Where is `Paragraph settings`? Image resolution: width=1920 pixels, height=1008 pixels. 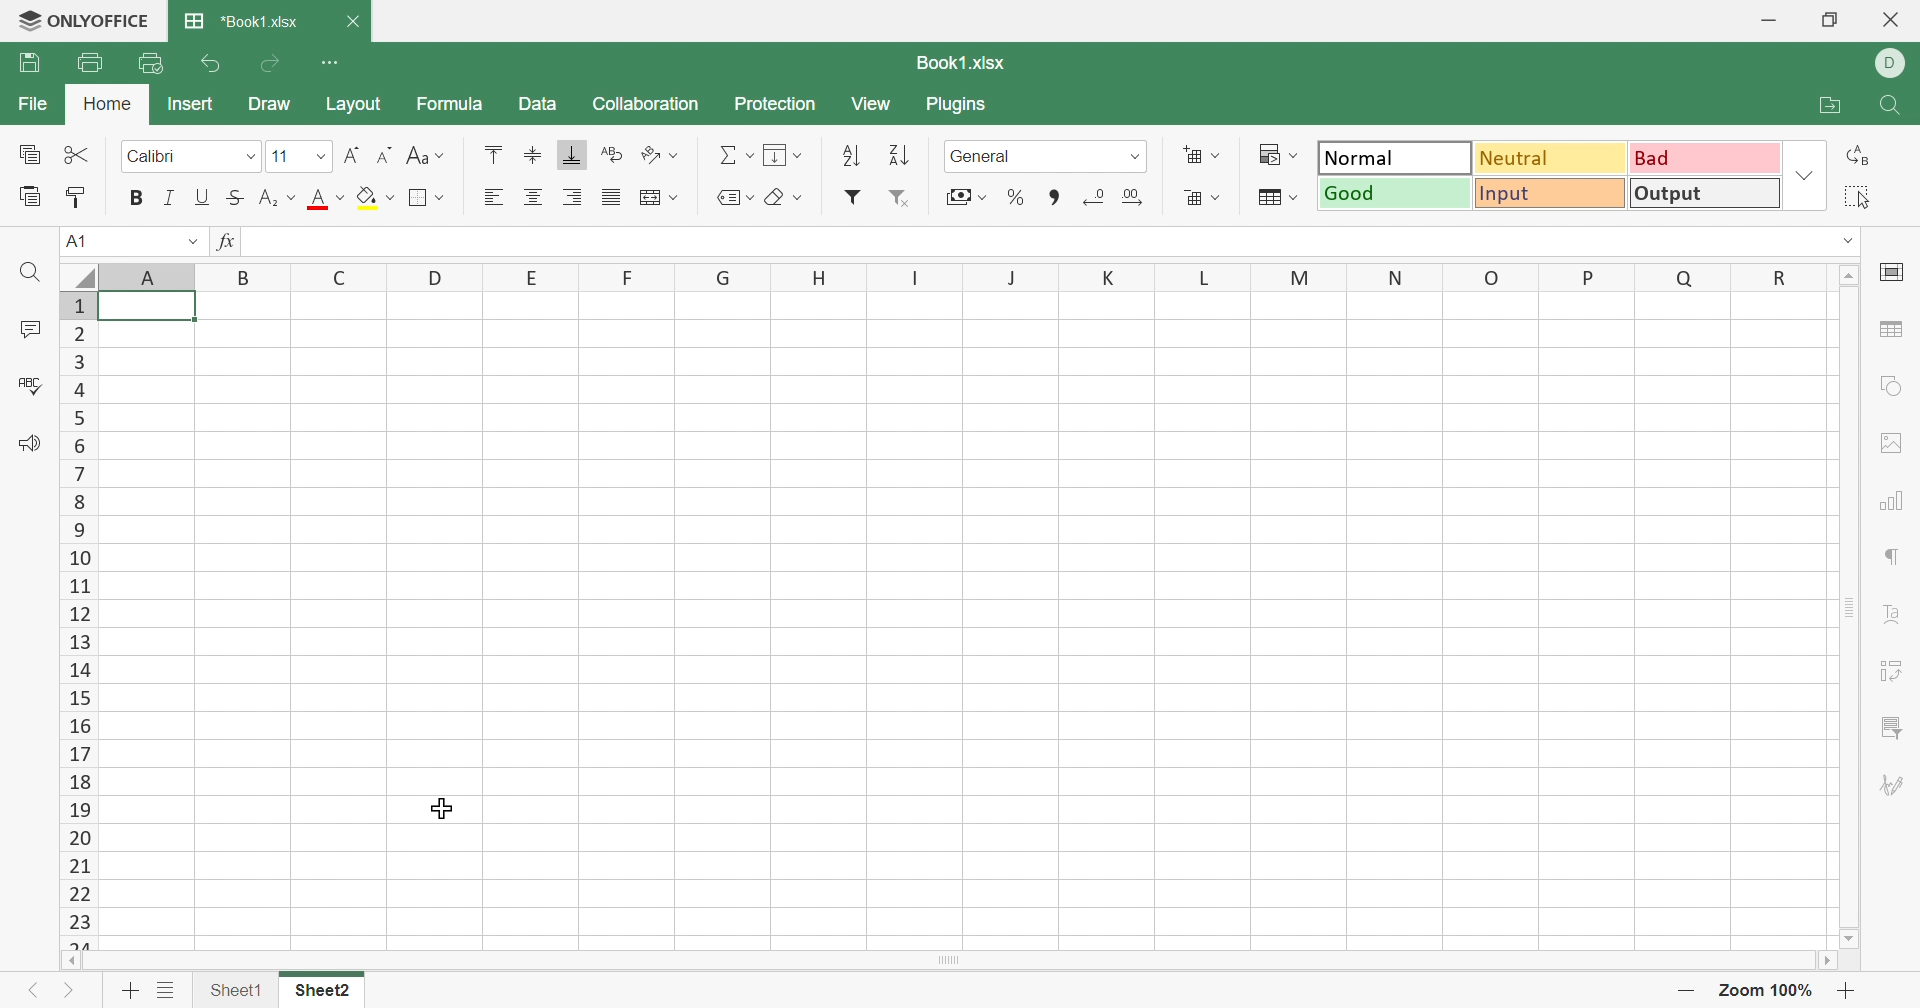
Paragraph settings is located at coordinates (1895, 553).